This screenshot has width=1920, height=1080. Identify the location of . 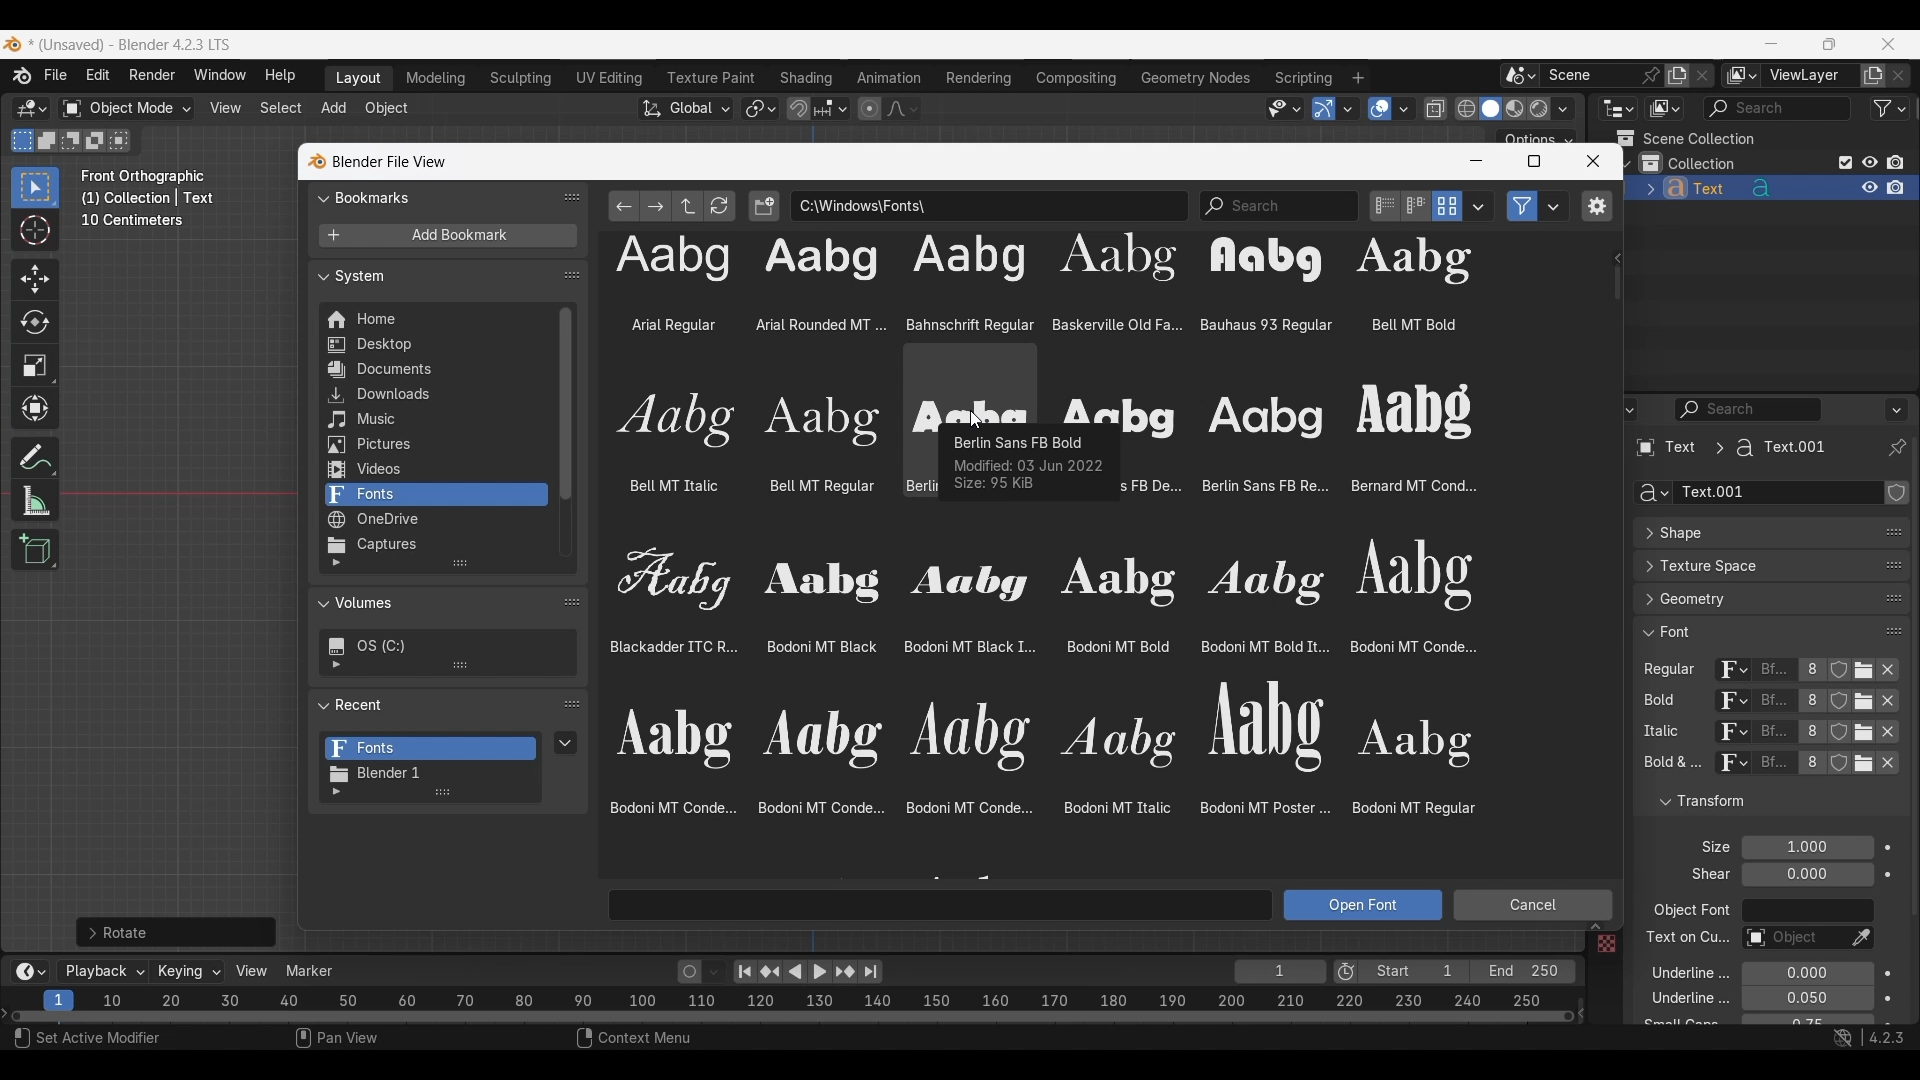
(1685, 940).